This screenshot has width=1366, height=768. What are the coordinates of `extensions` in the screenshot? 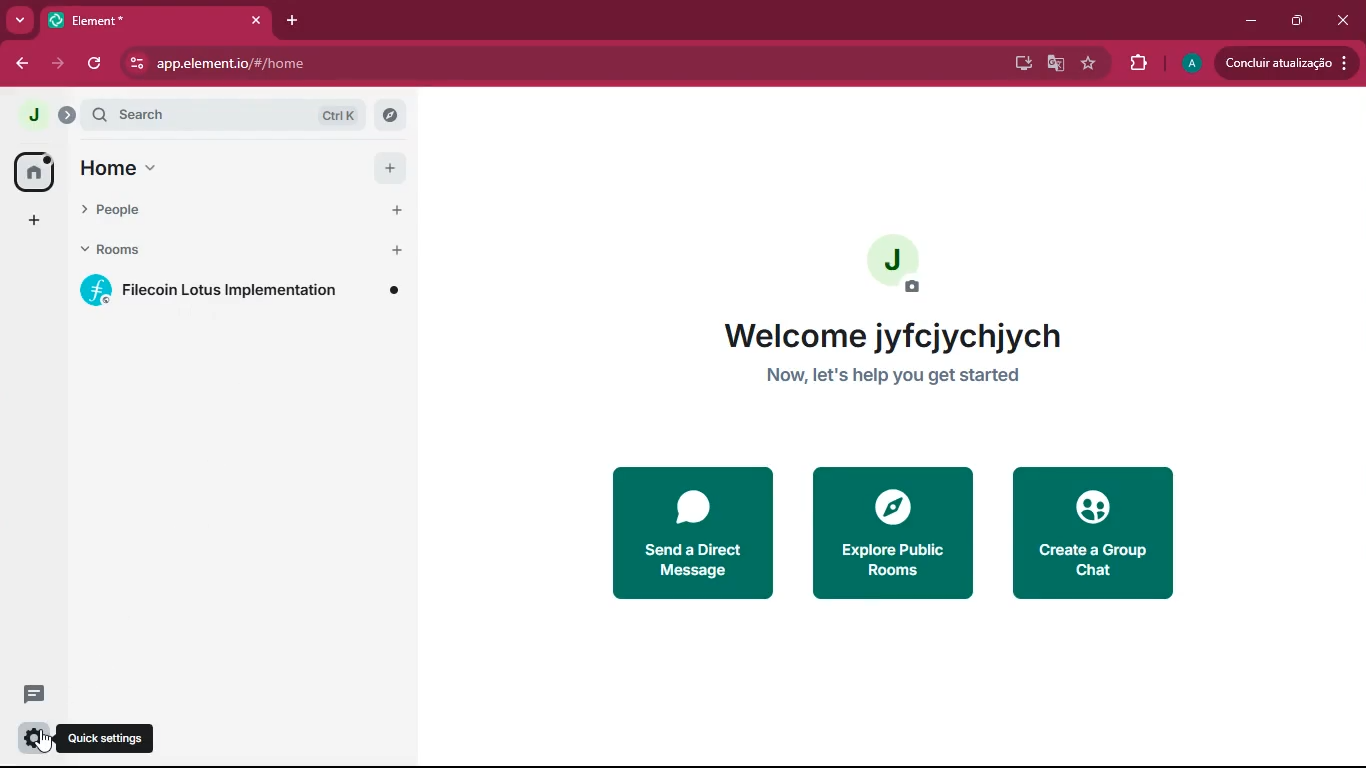 It's located at (1132, 64).